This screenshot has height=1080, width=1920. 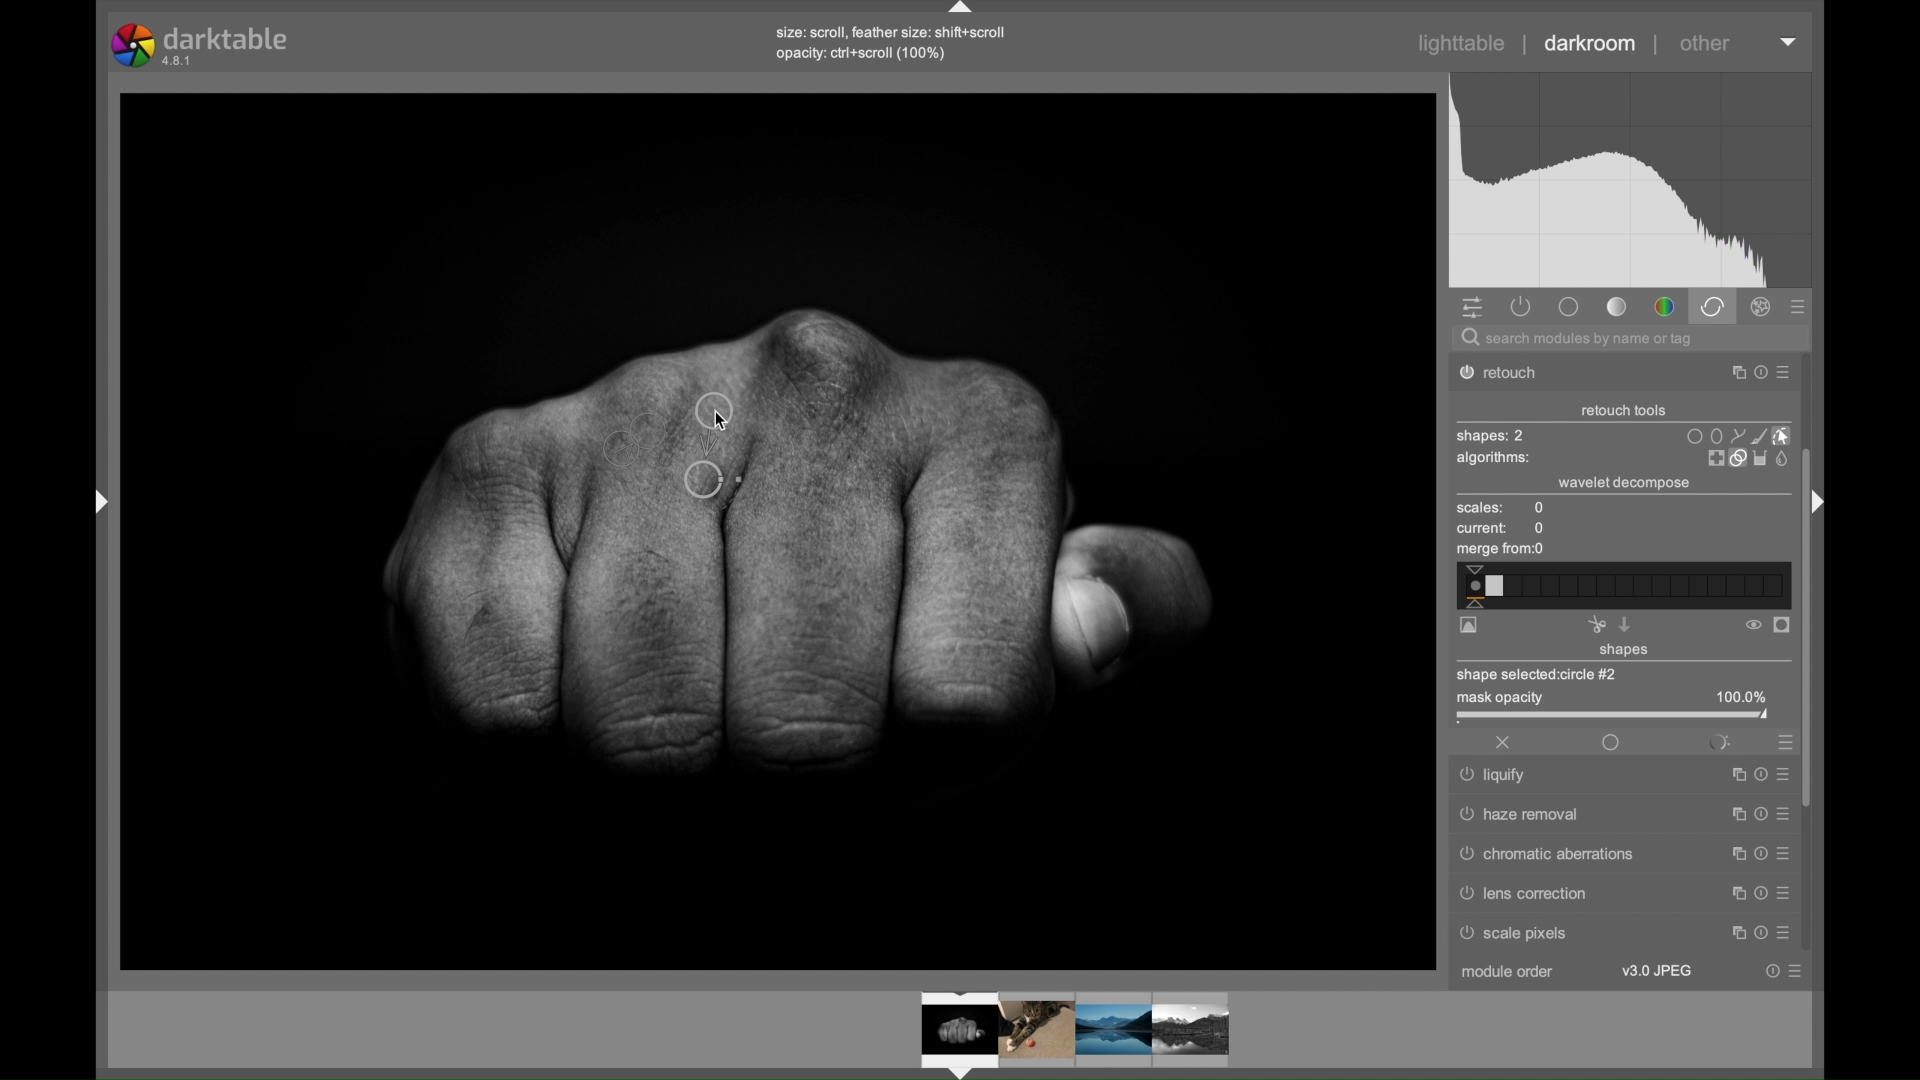 I want to click on algorithms, so click(x=1495, y=460).